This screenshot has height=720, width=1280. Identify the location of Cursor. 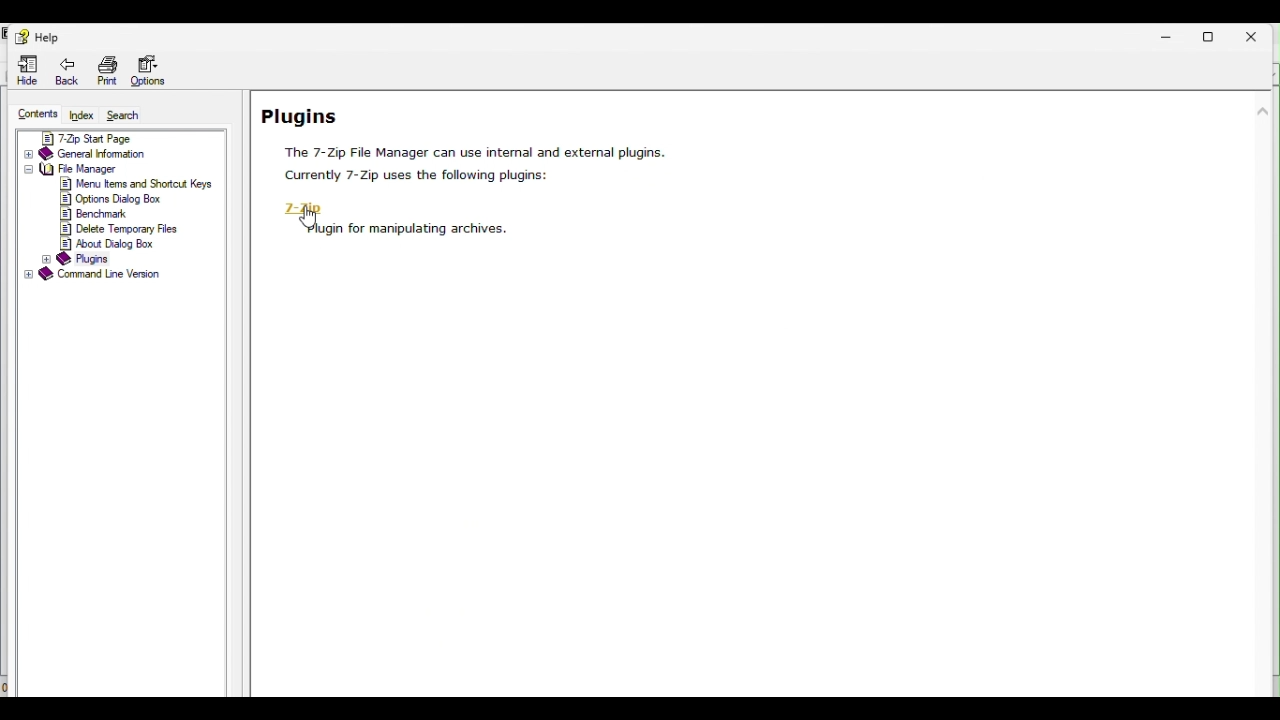
(311, 222).